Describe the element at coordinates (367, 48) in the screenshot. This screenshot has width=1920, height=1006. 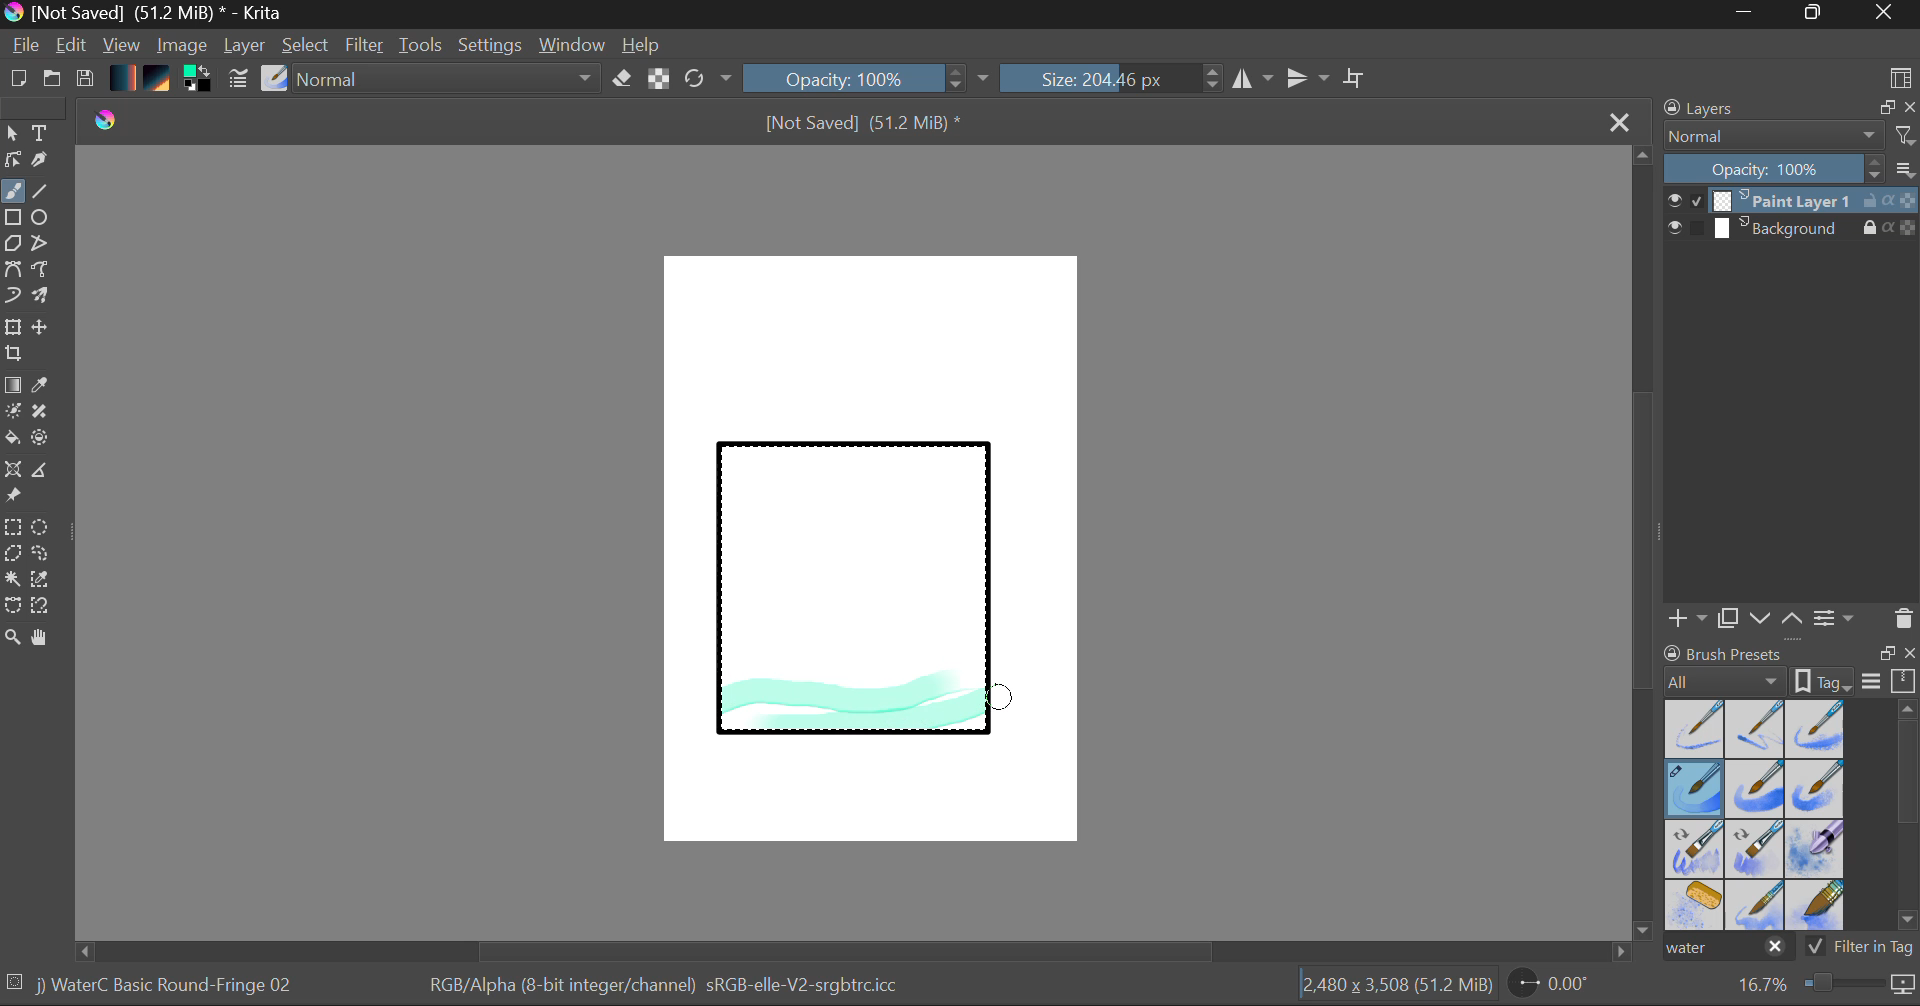
I see `Filter` at that location.